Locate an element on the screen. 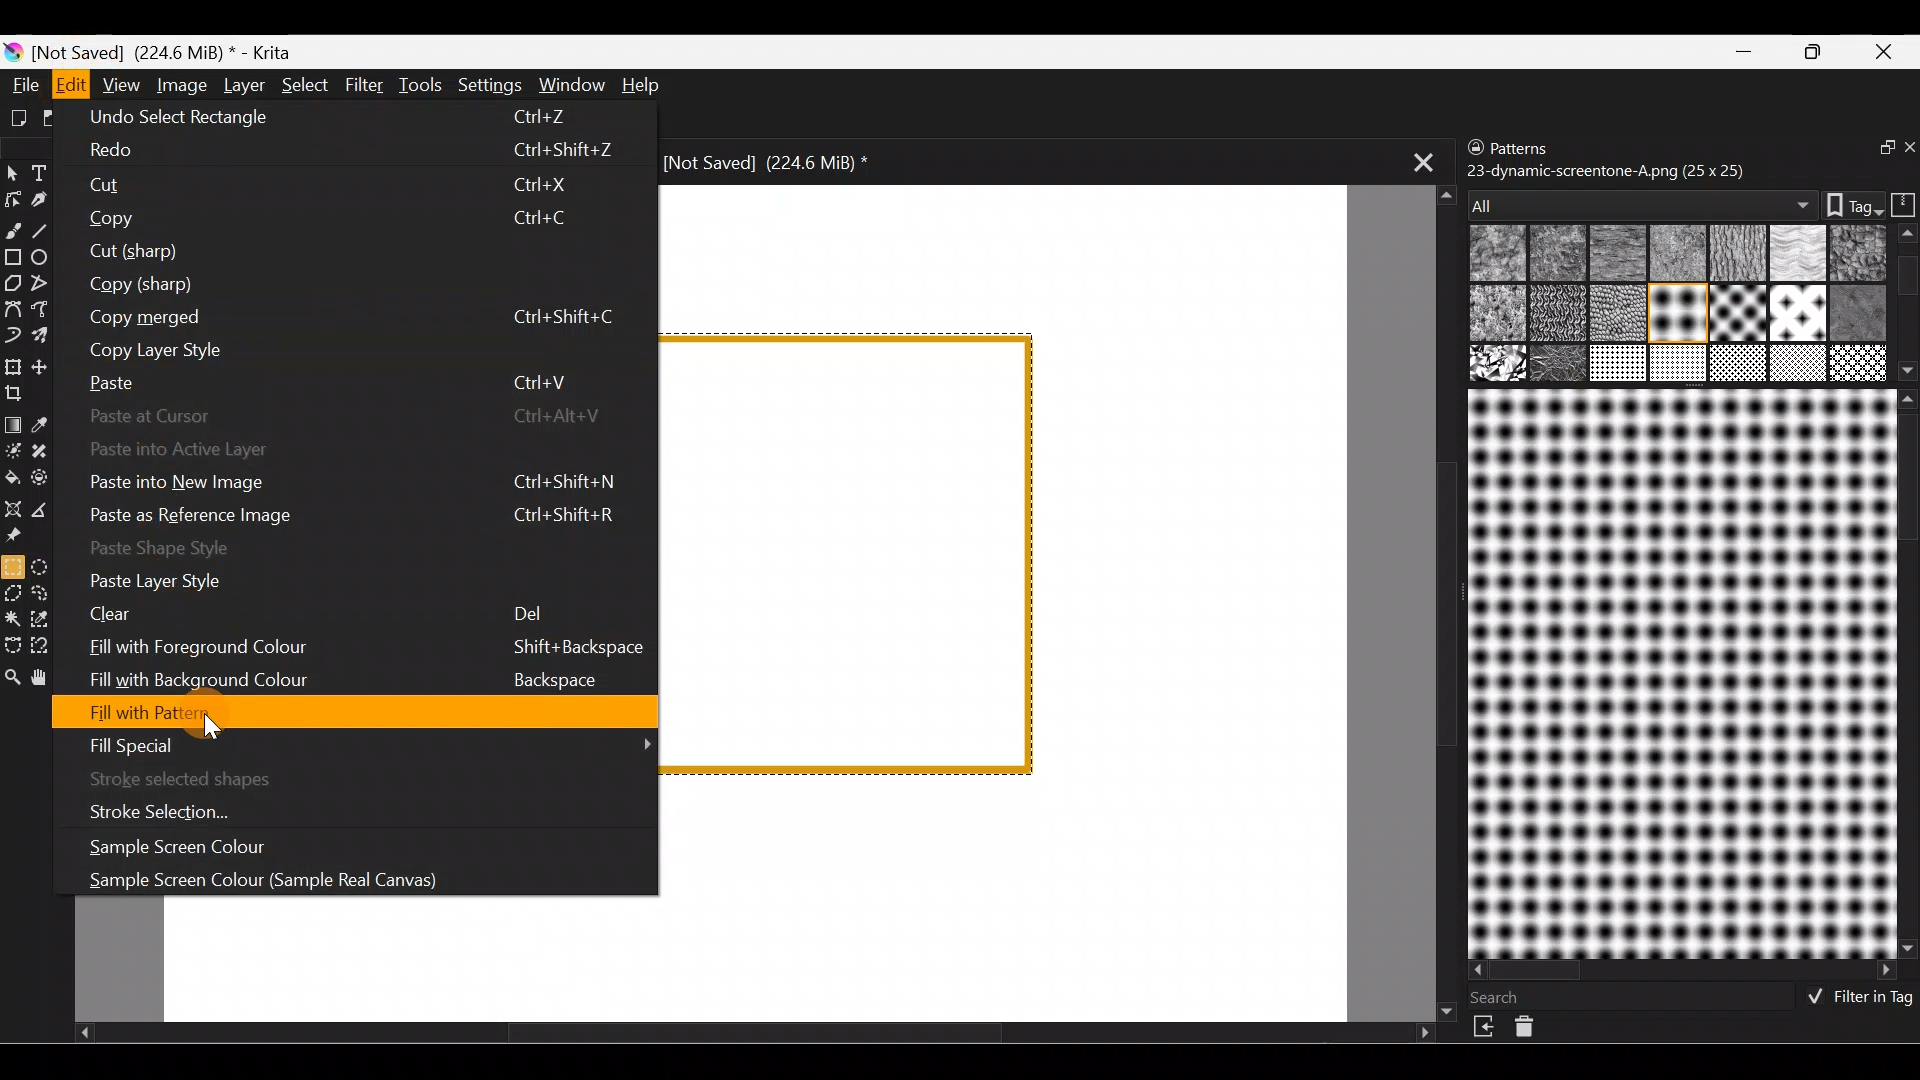 This screenshot has height=1080, width=1920. Stroke selection is located at coordinates (192, 808).